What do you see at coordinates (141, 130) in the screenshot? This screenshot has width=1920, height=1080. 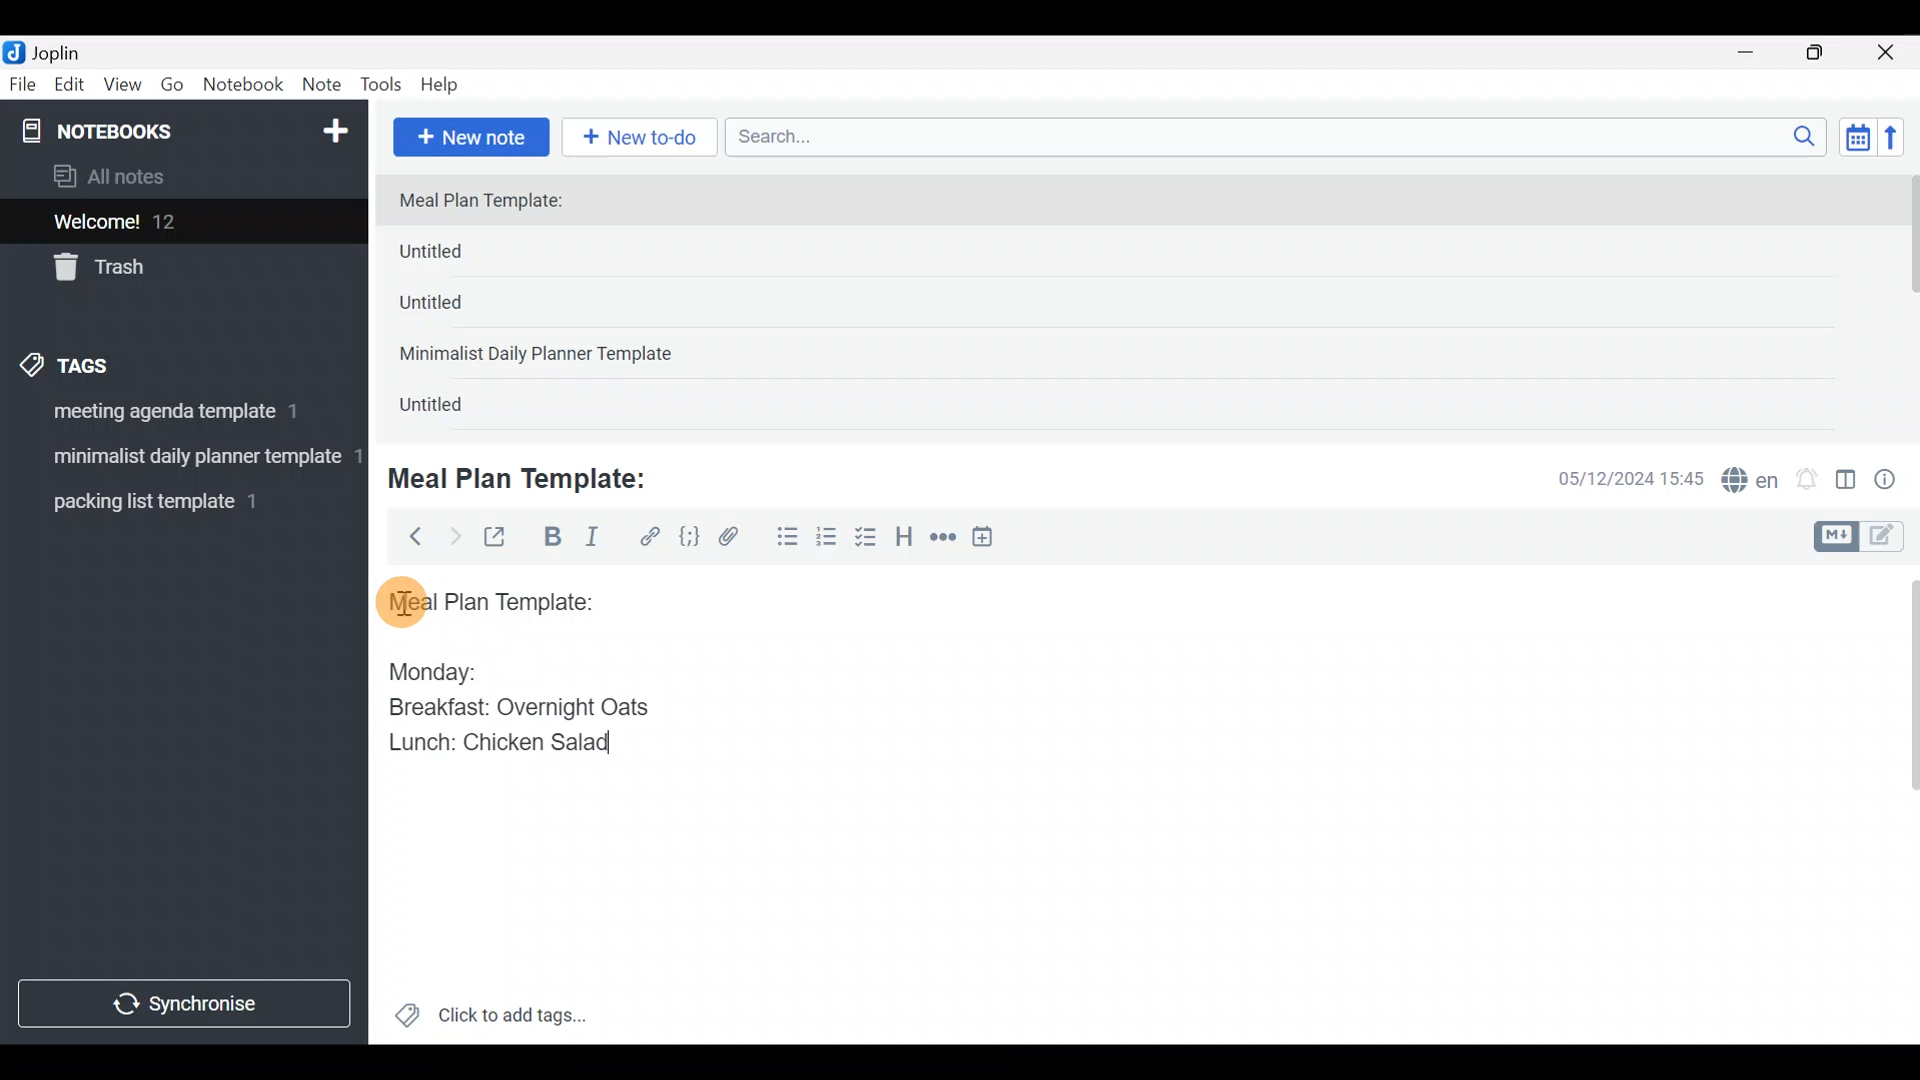 I see `Notebooks` at bounding box center [141, 130].